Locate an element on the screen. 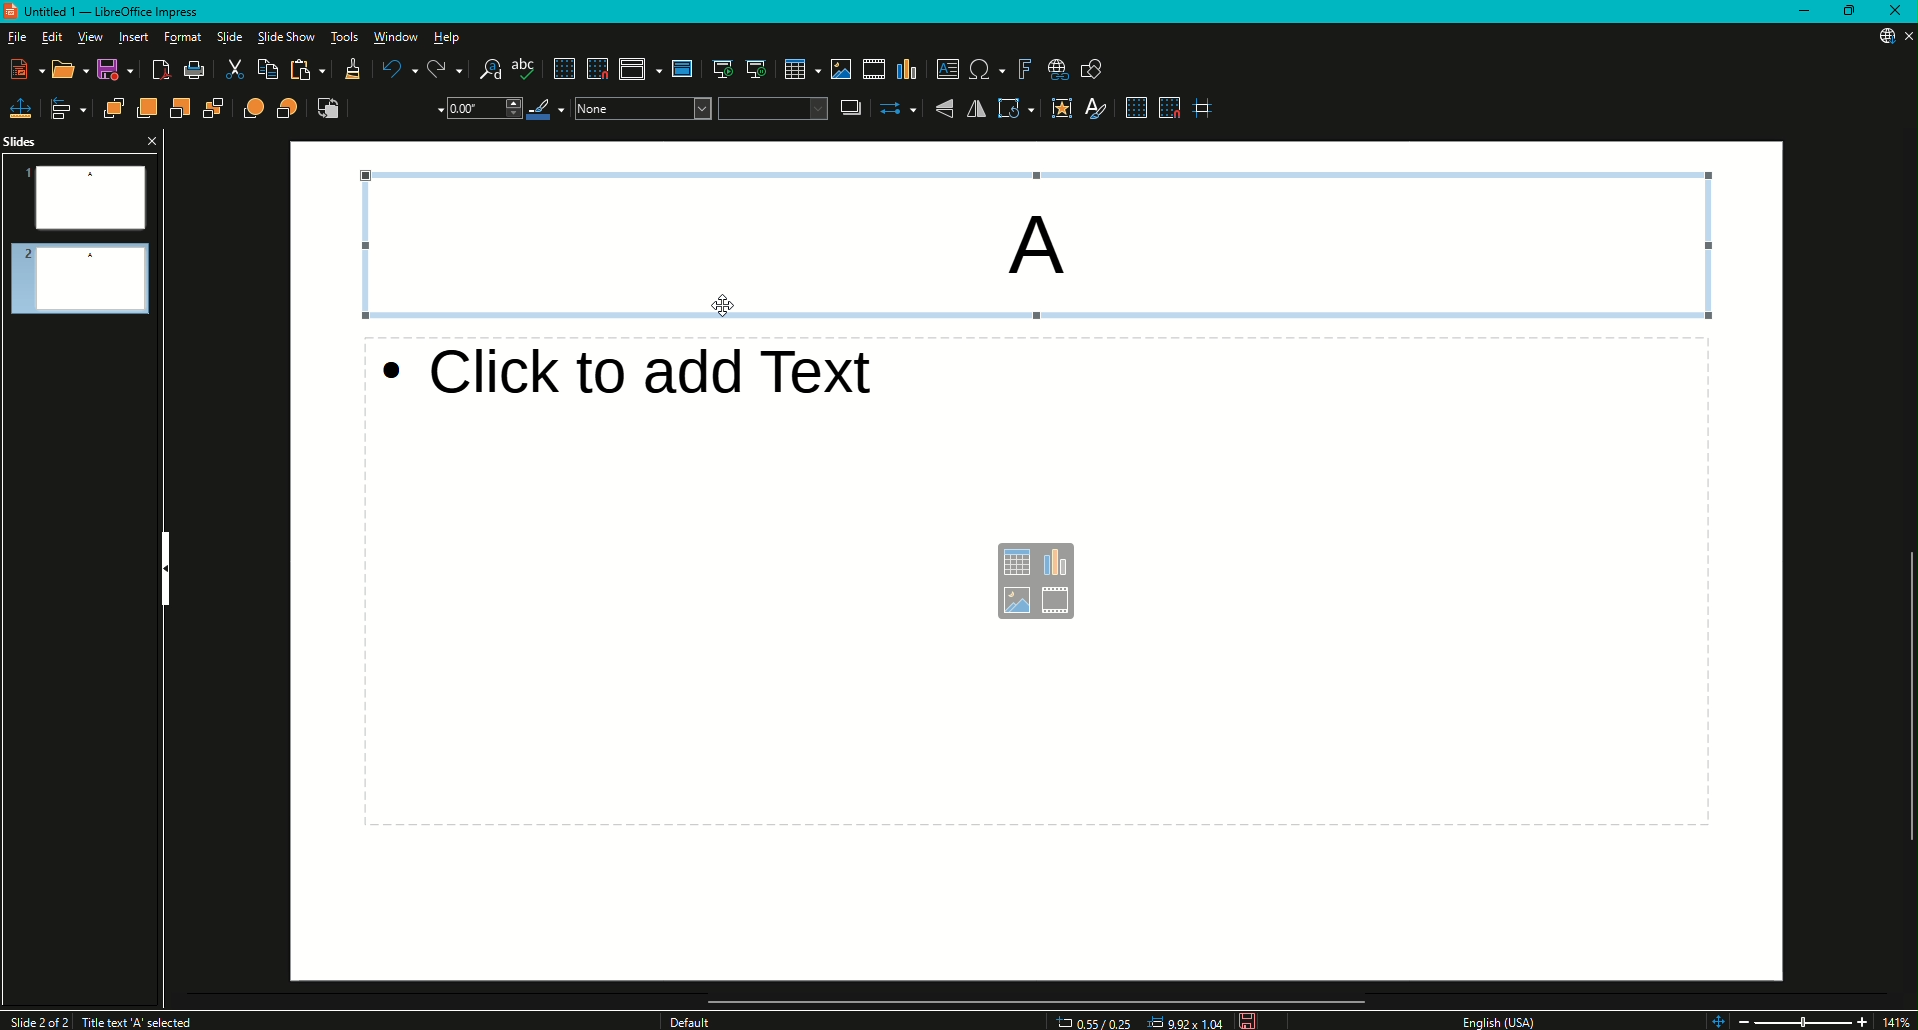 The image size is (1918, 1030). Behind Object is located at coordinates (284, 109).